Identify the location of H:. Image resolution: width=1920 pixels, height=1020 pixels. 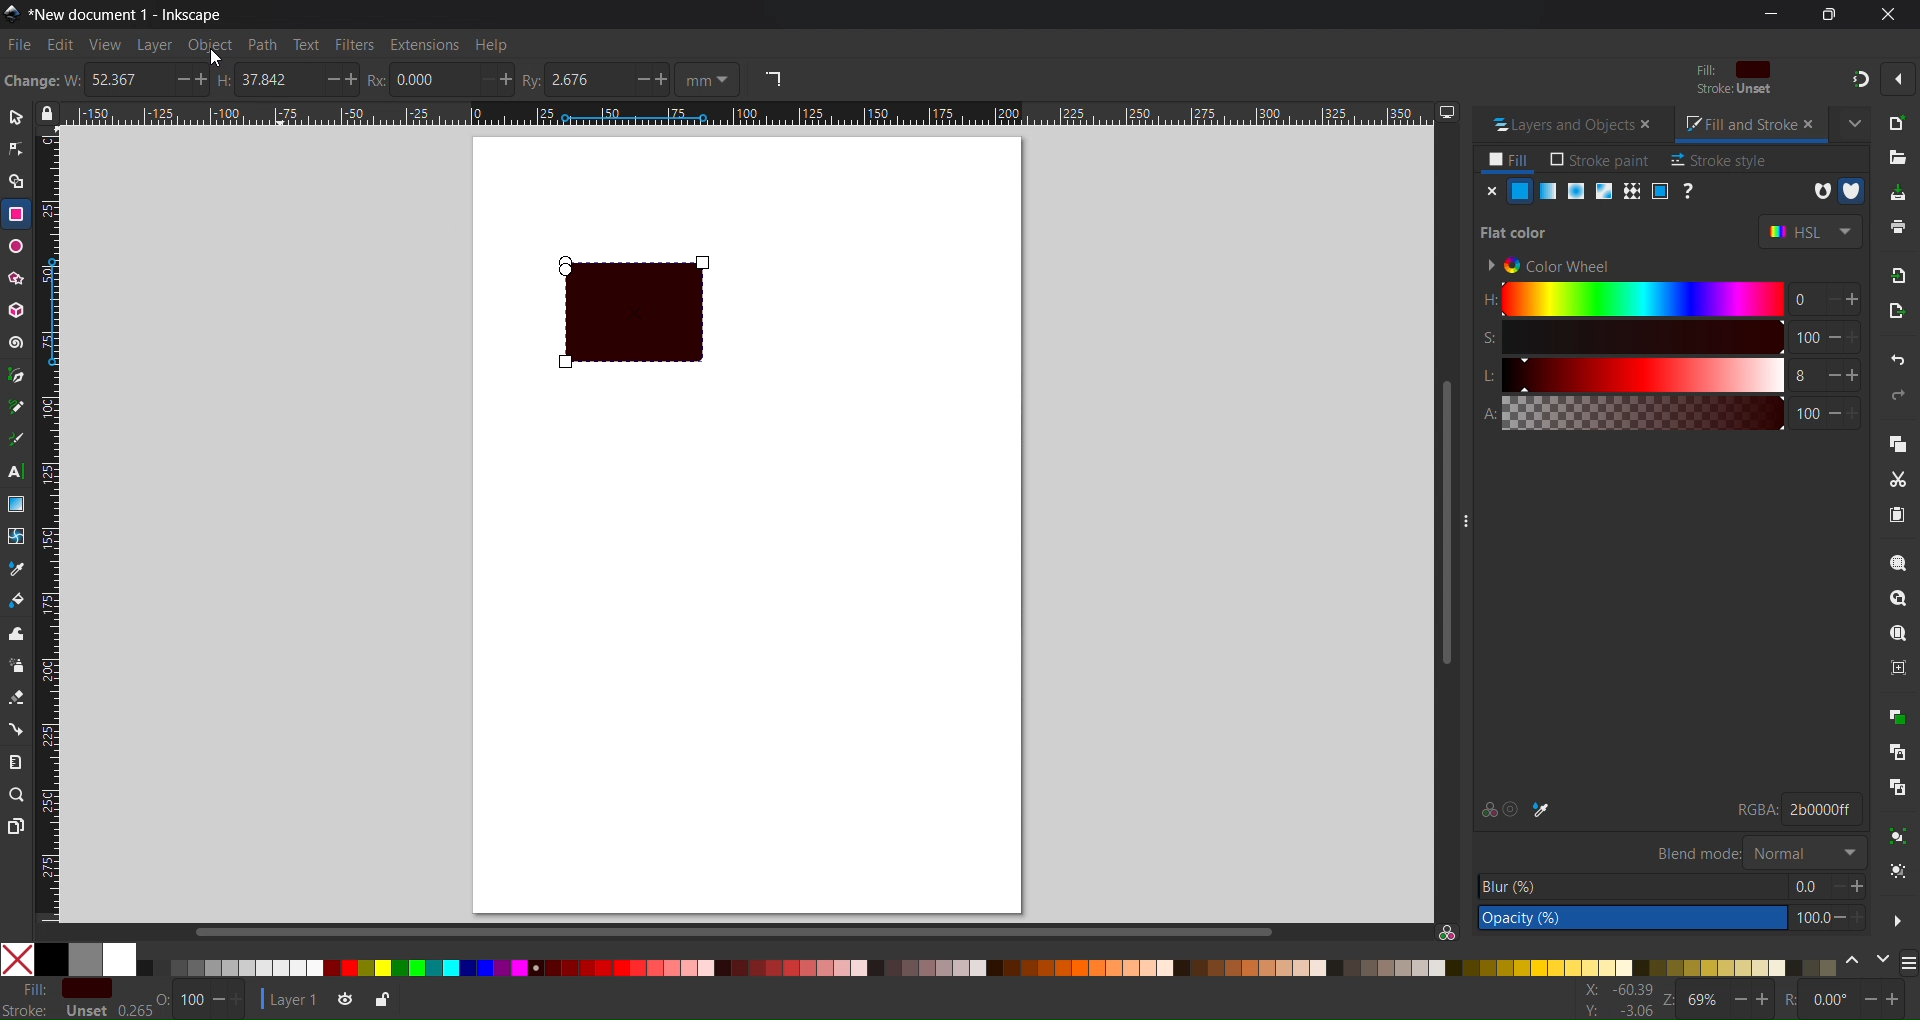
(230, 81).